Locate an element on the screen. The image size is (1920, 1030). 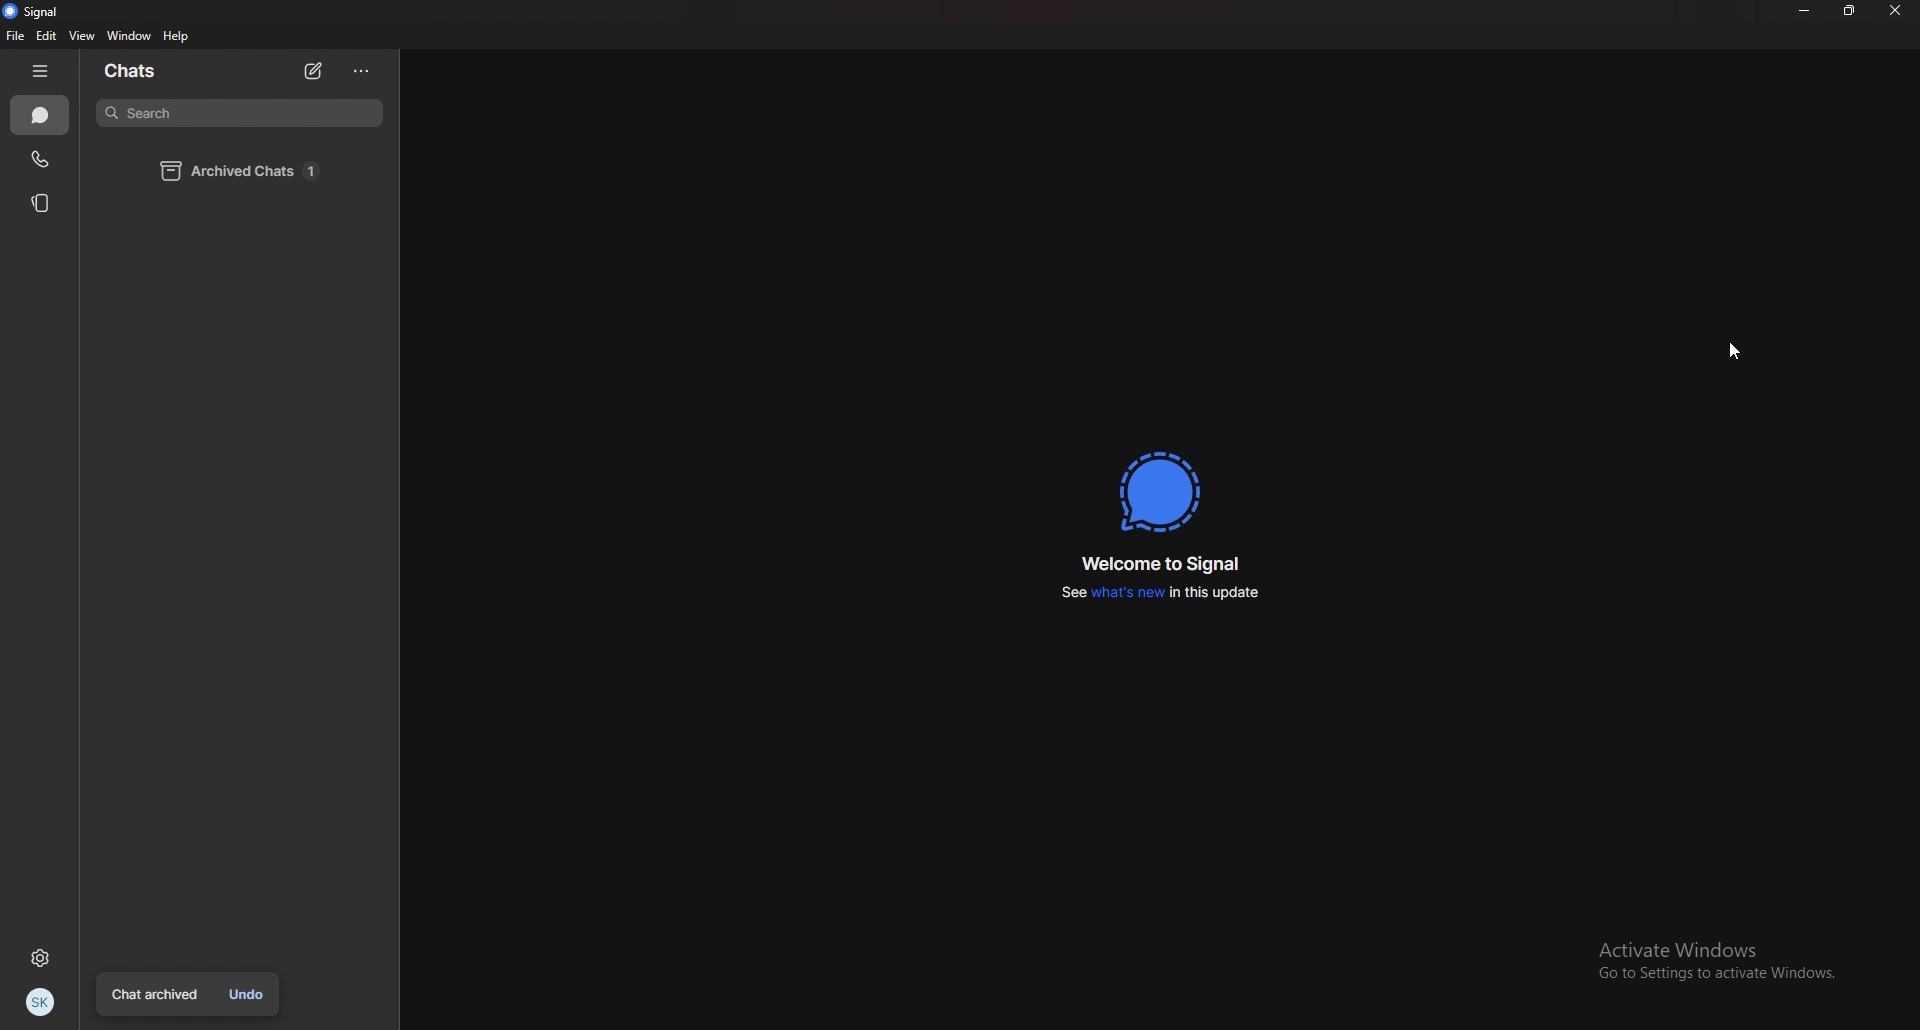
welcome to signal is located at coordinates (1163, 562).